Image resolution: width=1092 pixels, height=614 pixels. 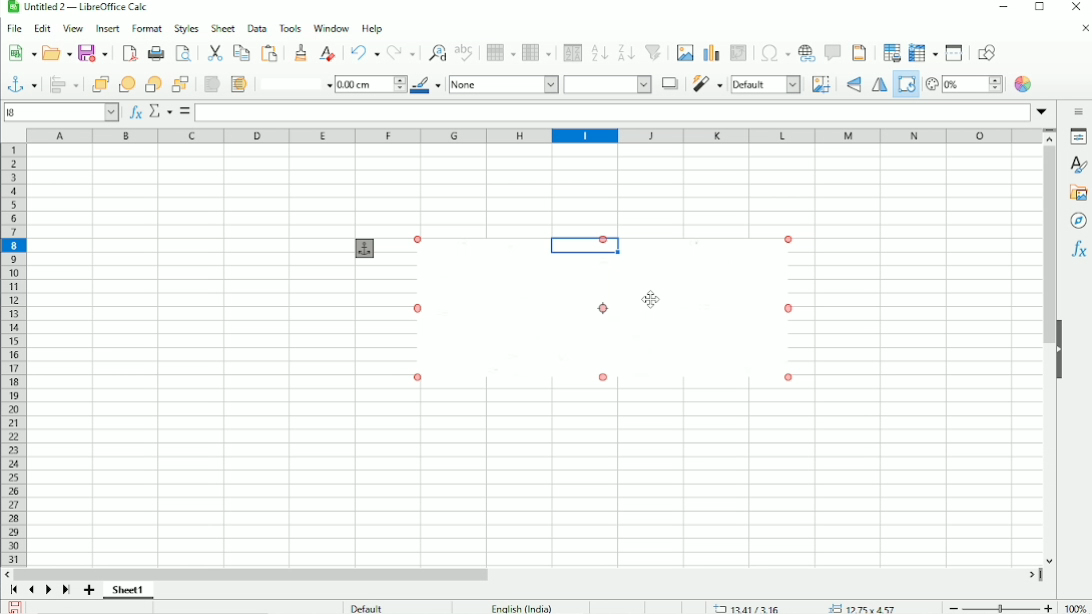 I want to click on Flip vertically, so click(x=854, y=85).